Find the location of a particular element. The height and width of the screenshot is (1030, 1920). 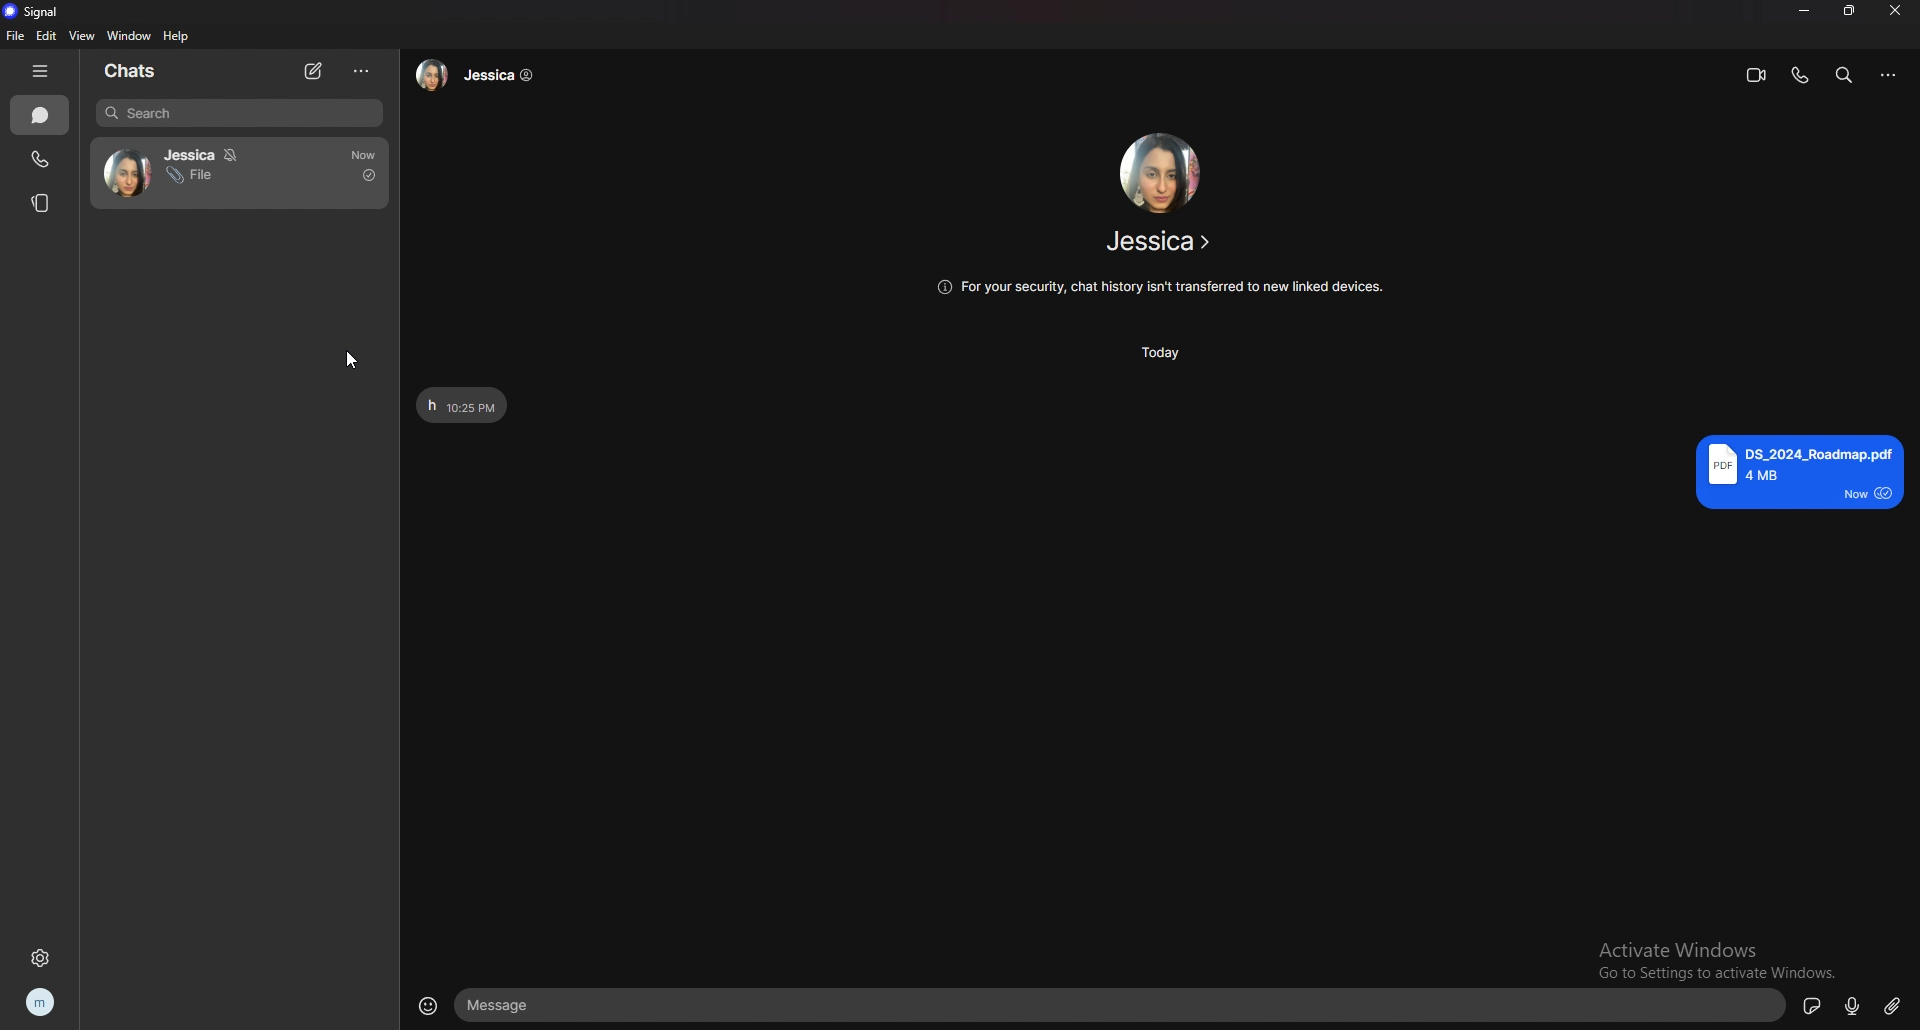

settings is located at coordinates (42, 958).